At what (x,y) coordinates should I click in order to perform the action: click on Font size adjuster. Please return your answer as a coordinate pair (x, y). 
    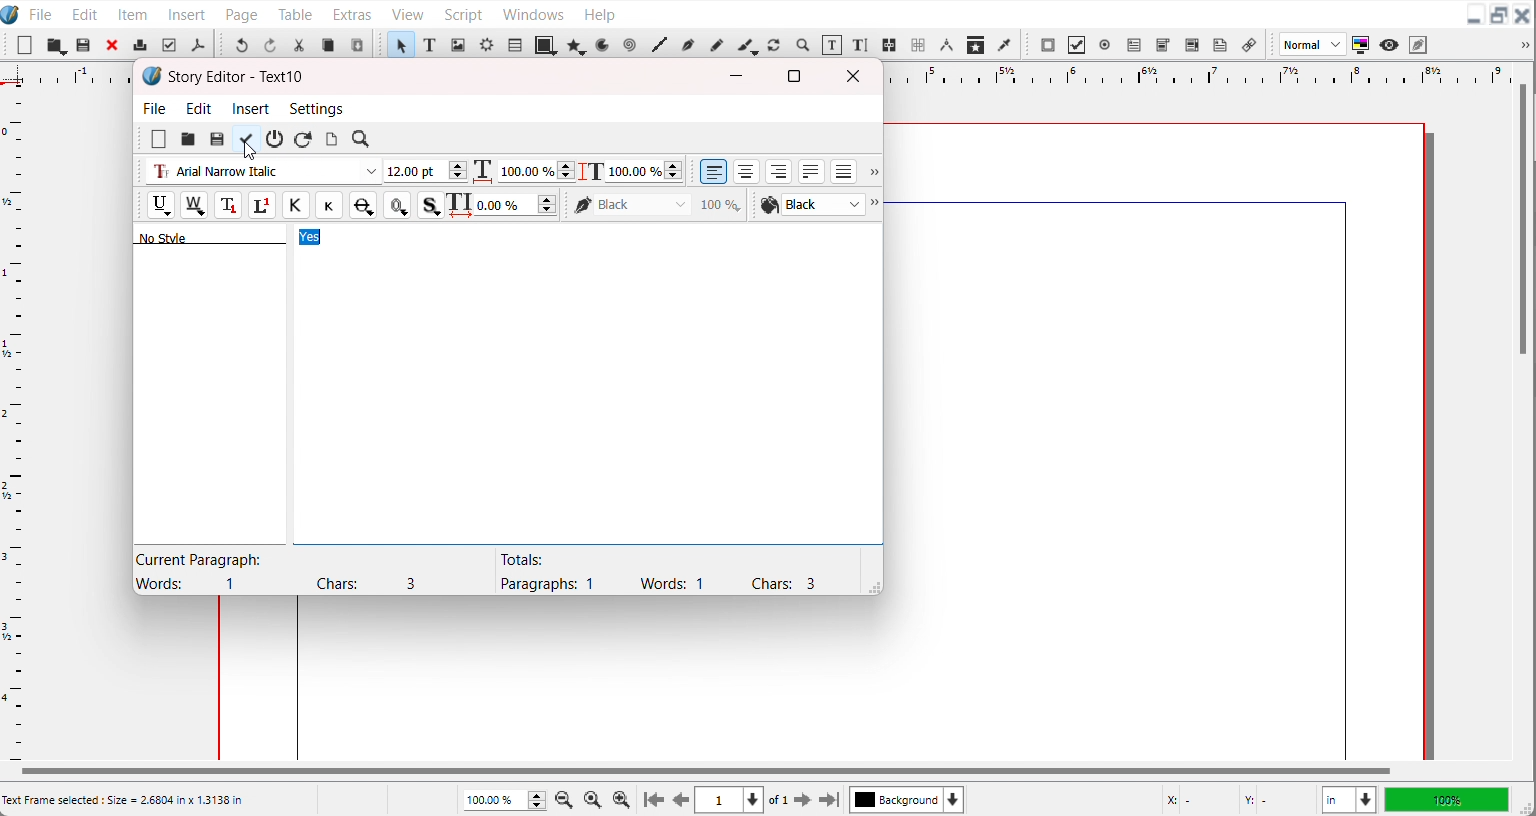
    Looking at the image, I should click on (425, 171).